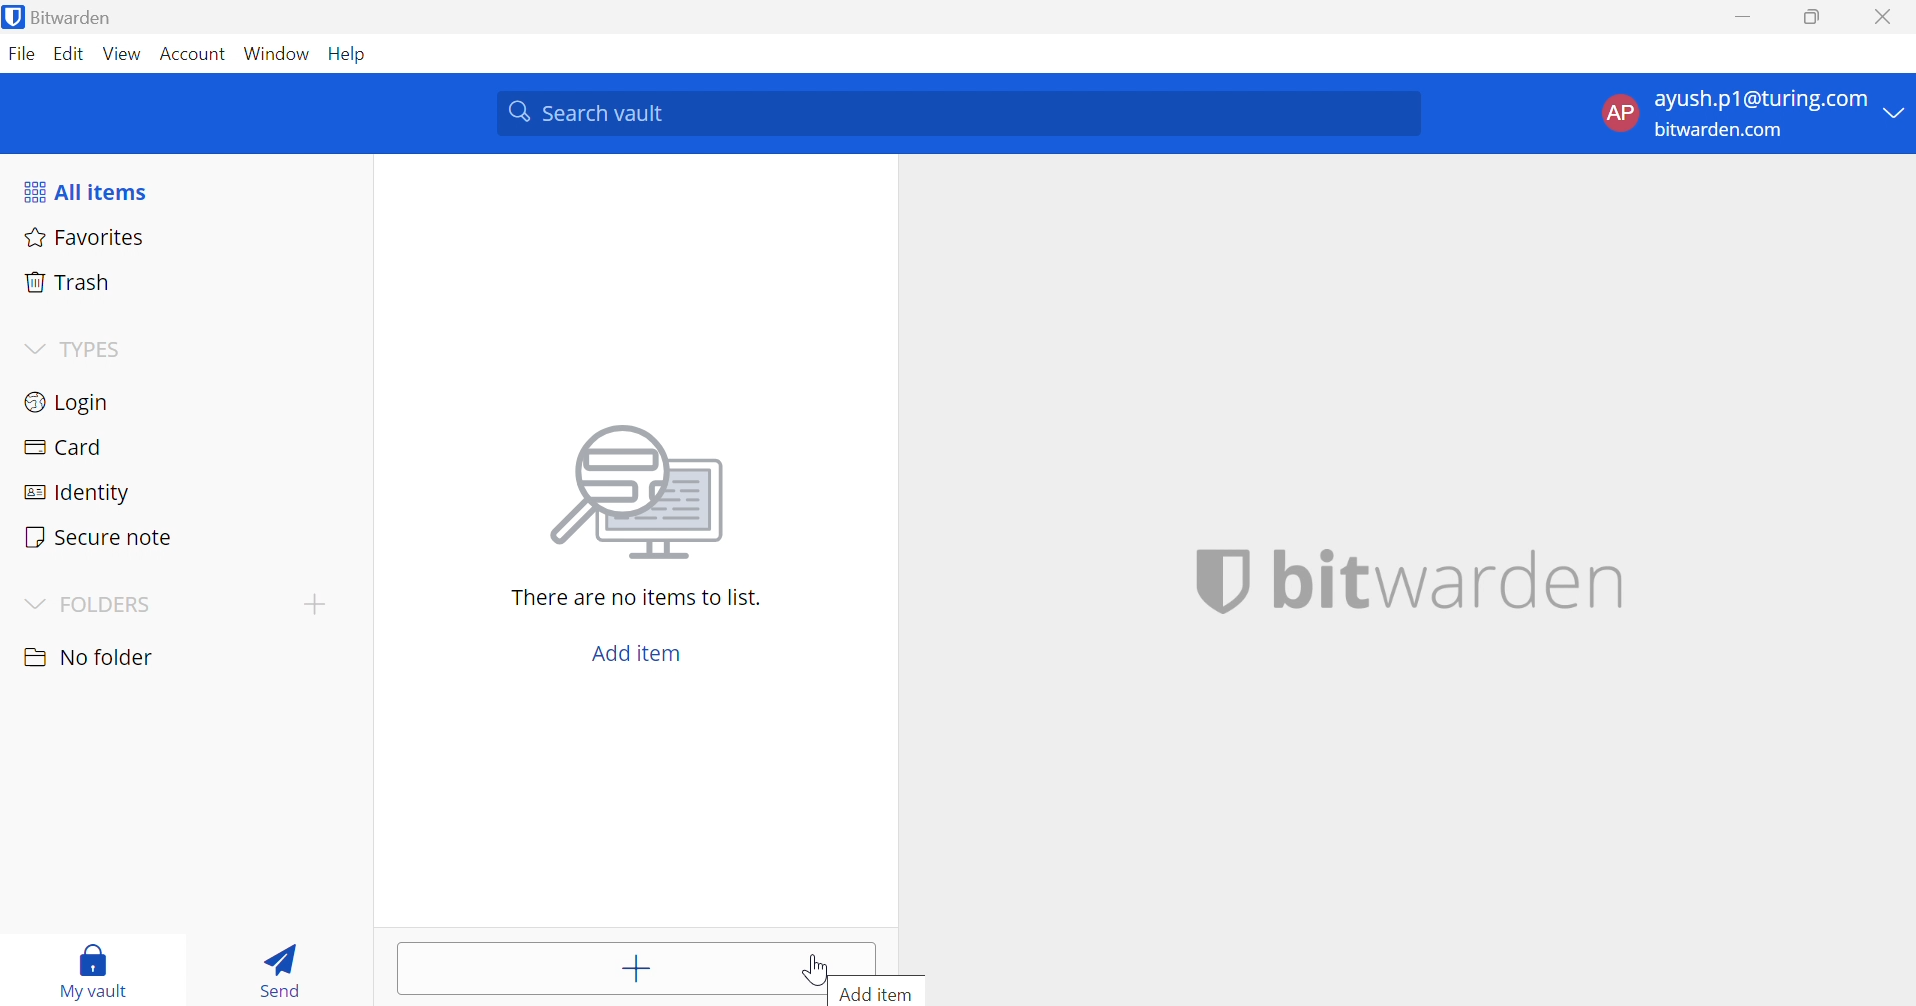  What do you see at coordinates (1718, 131) in the screenshot?
I see `bitwarden.com` at bounding box center [1718, 131].